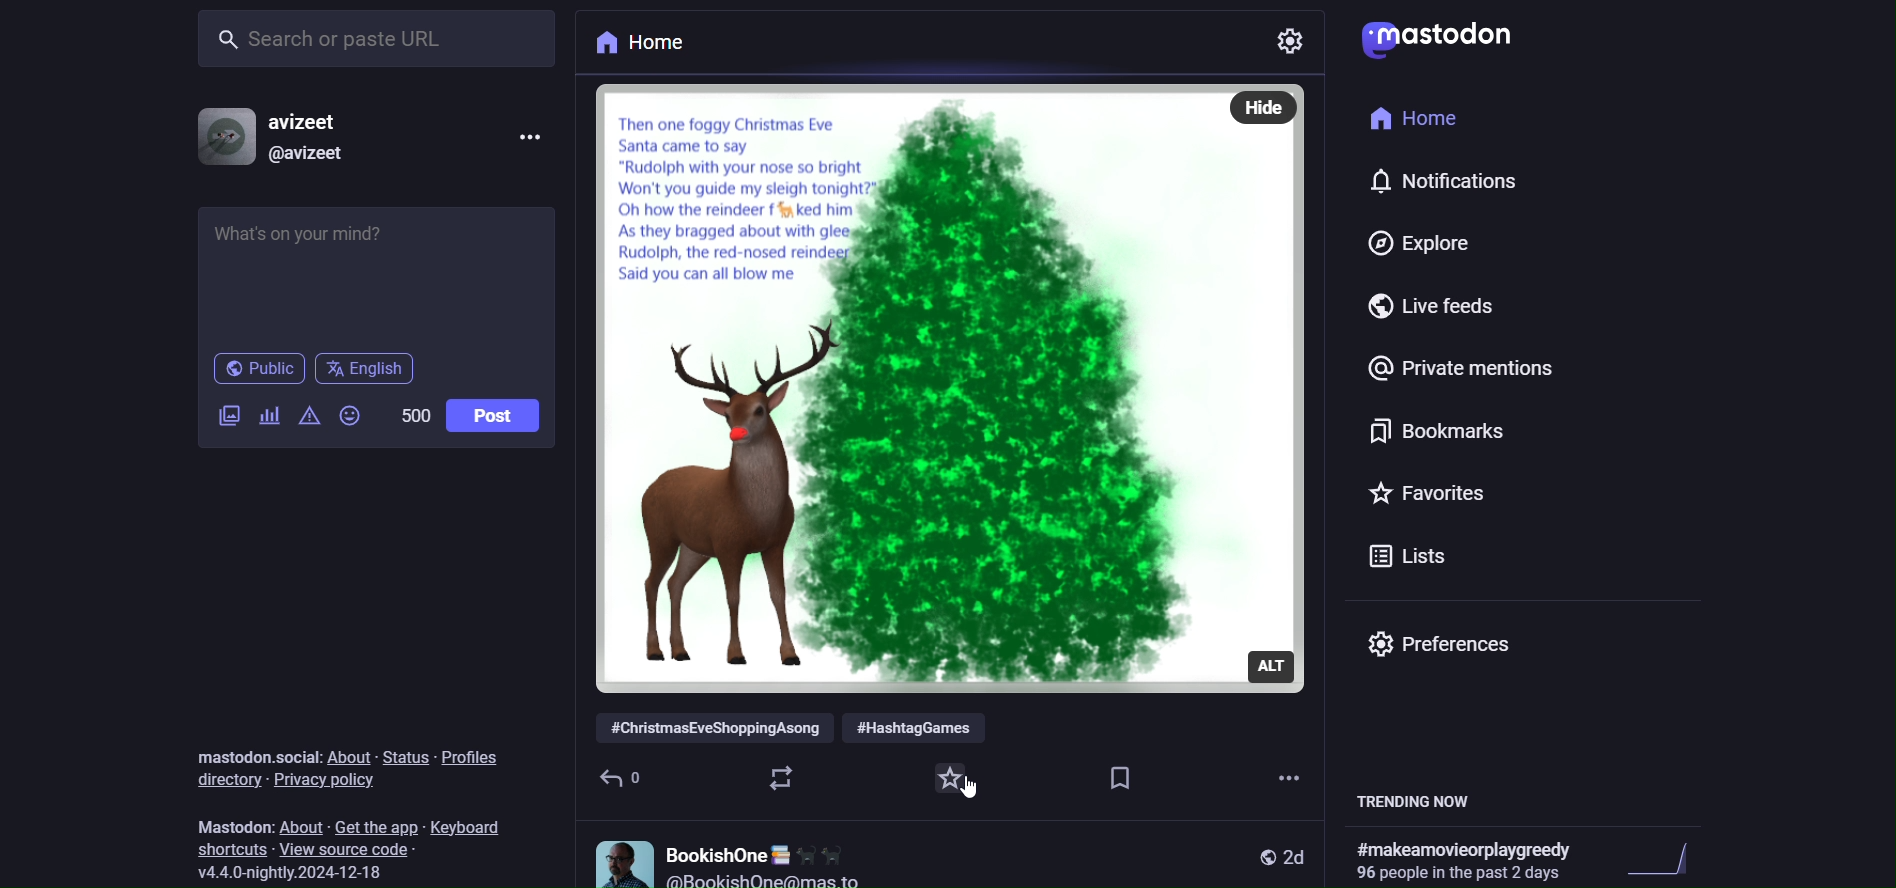  What do you see at coordinates (711, 720) in the screenshot?
I see `#ChristmasEveShoppingAsong` at bounding box center [711, 720].